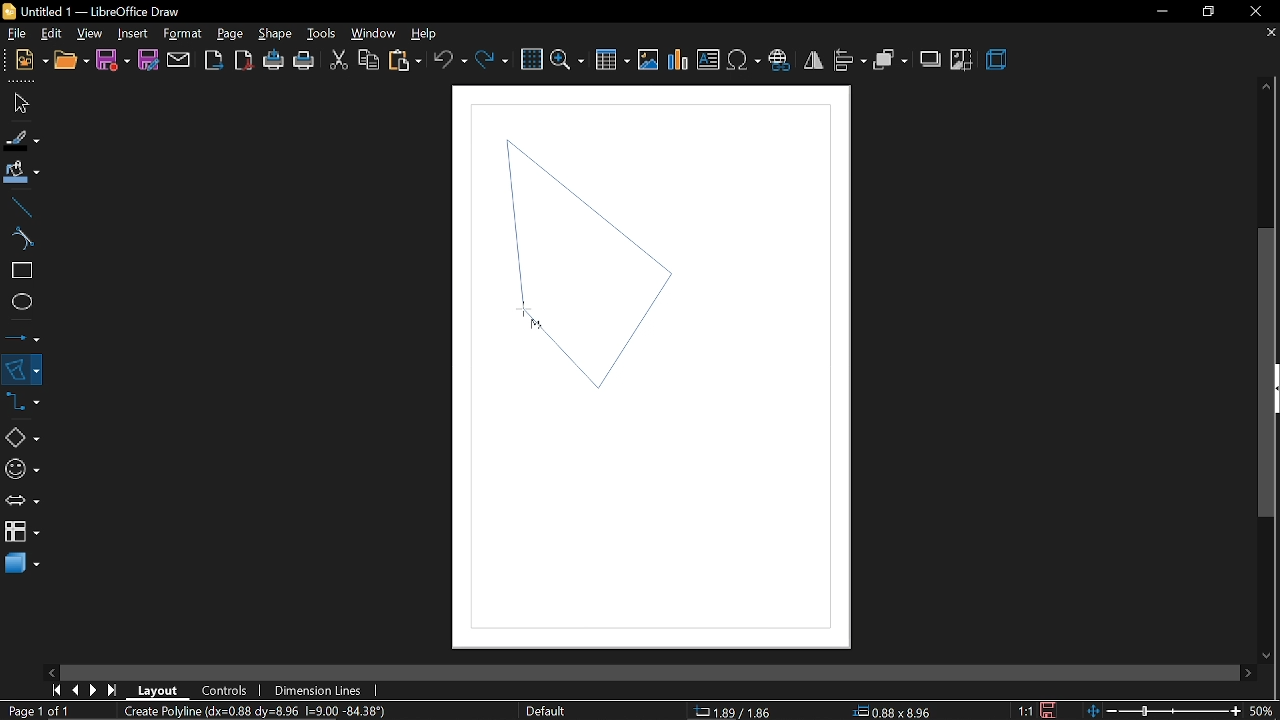 This screenshot has height=720, width=1280. I want to click on next page, so click(98, 688).